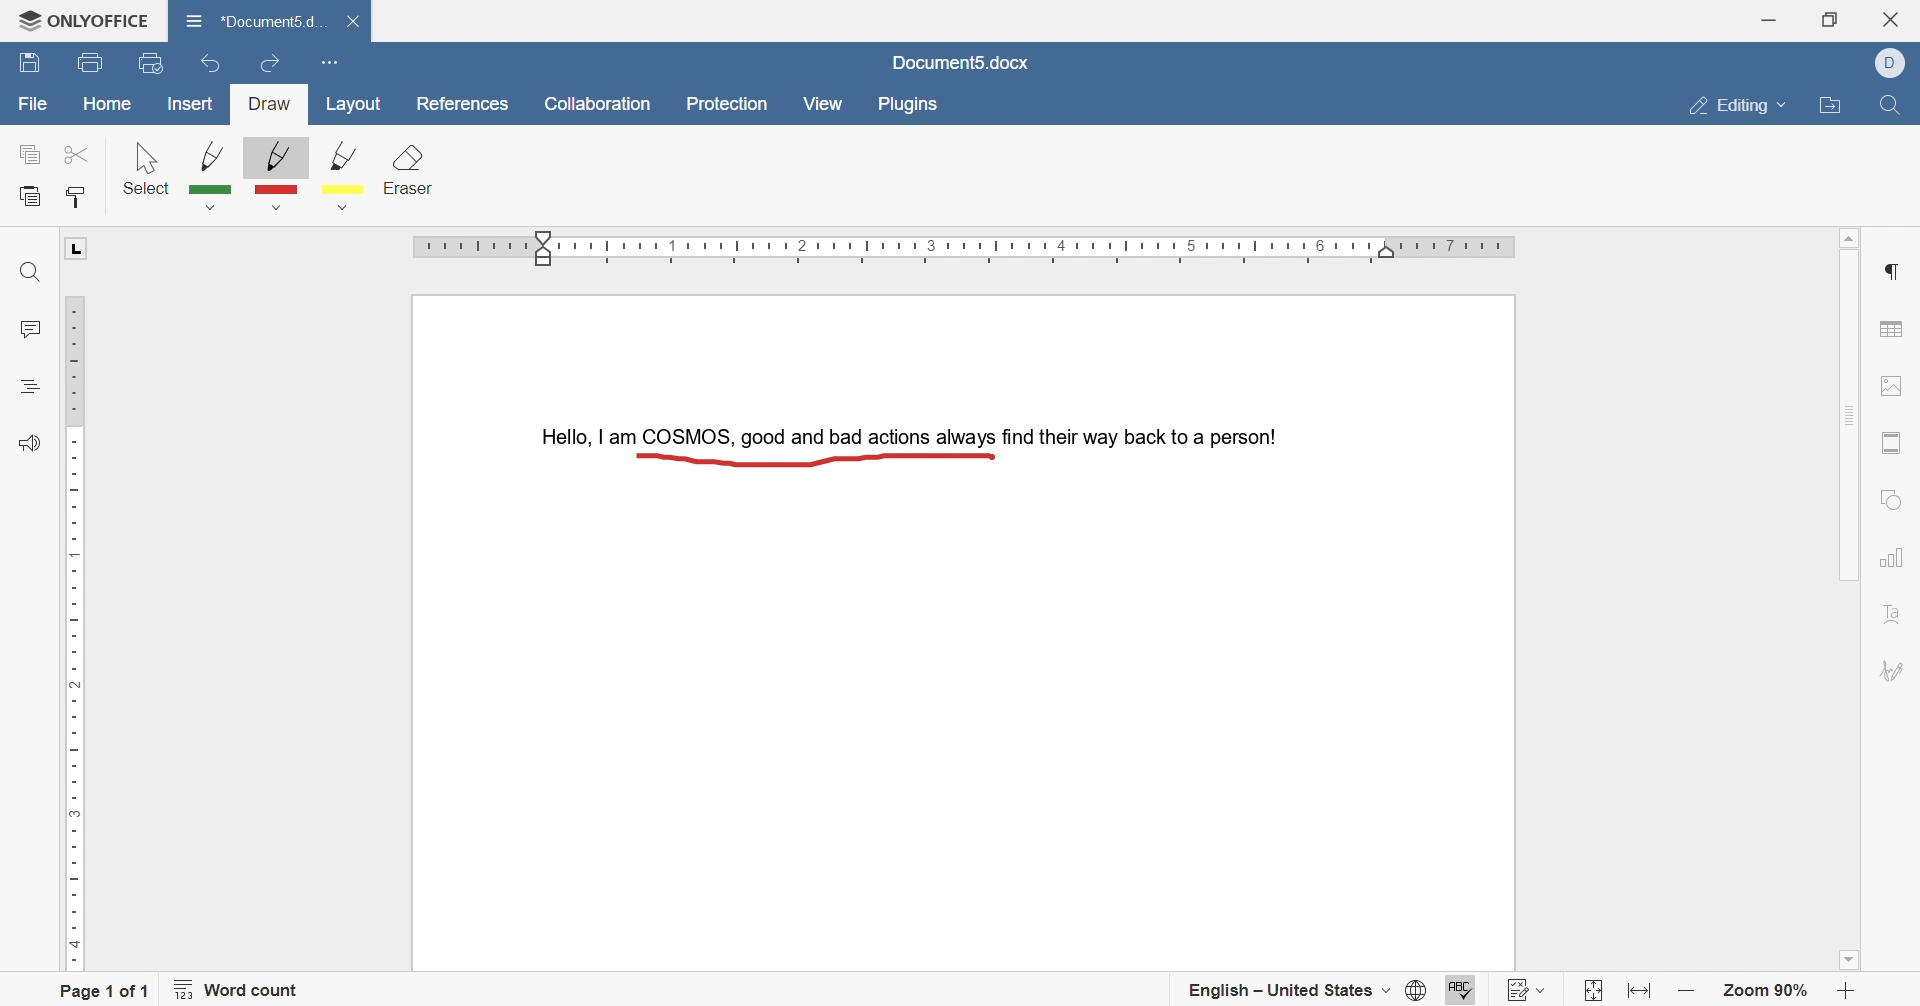  I want to click on open file location, so click(1834, 108).